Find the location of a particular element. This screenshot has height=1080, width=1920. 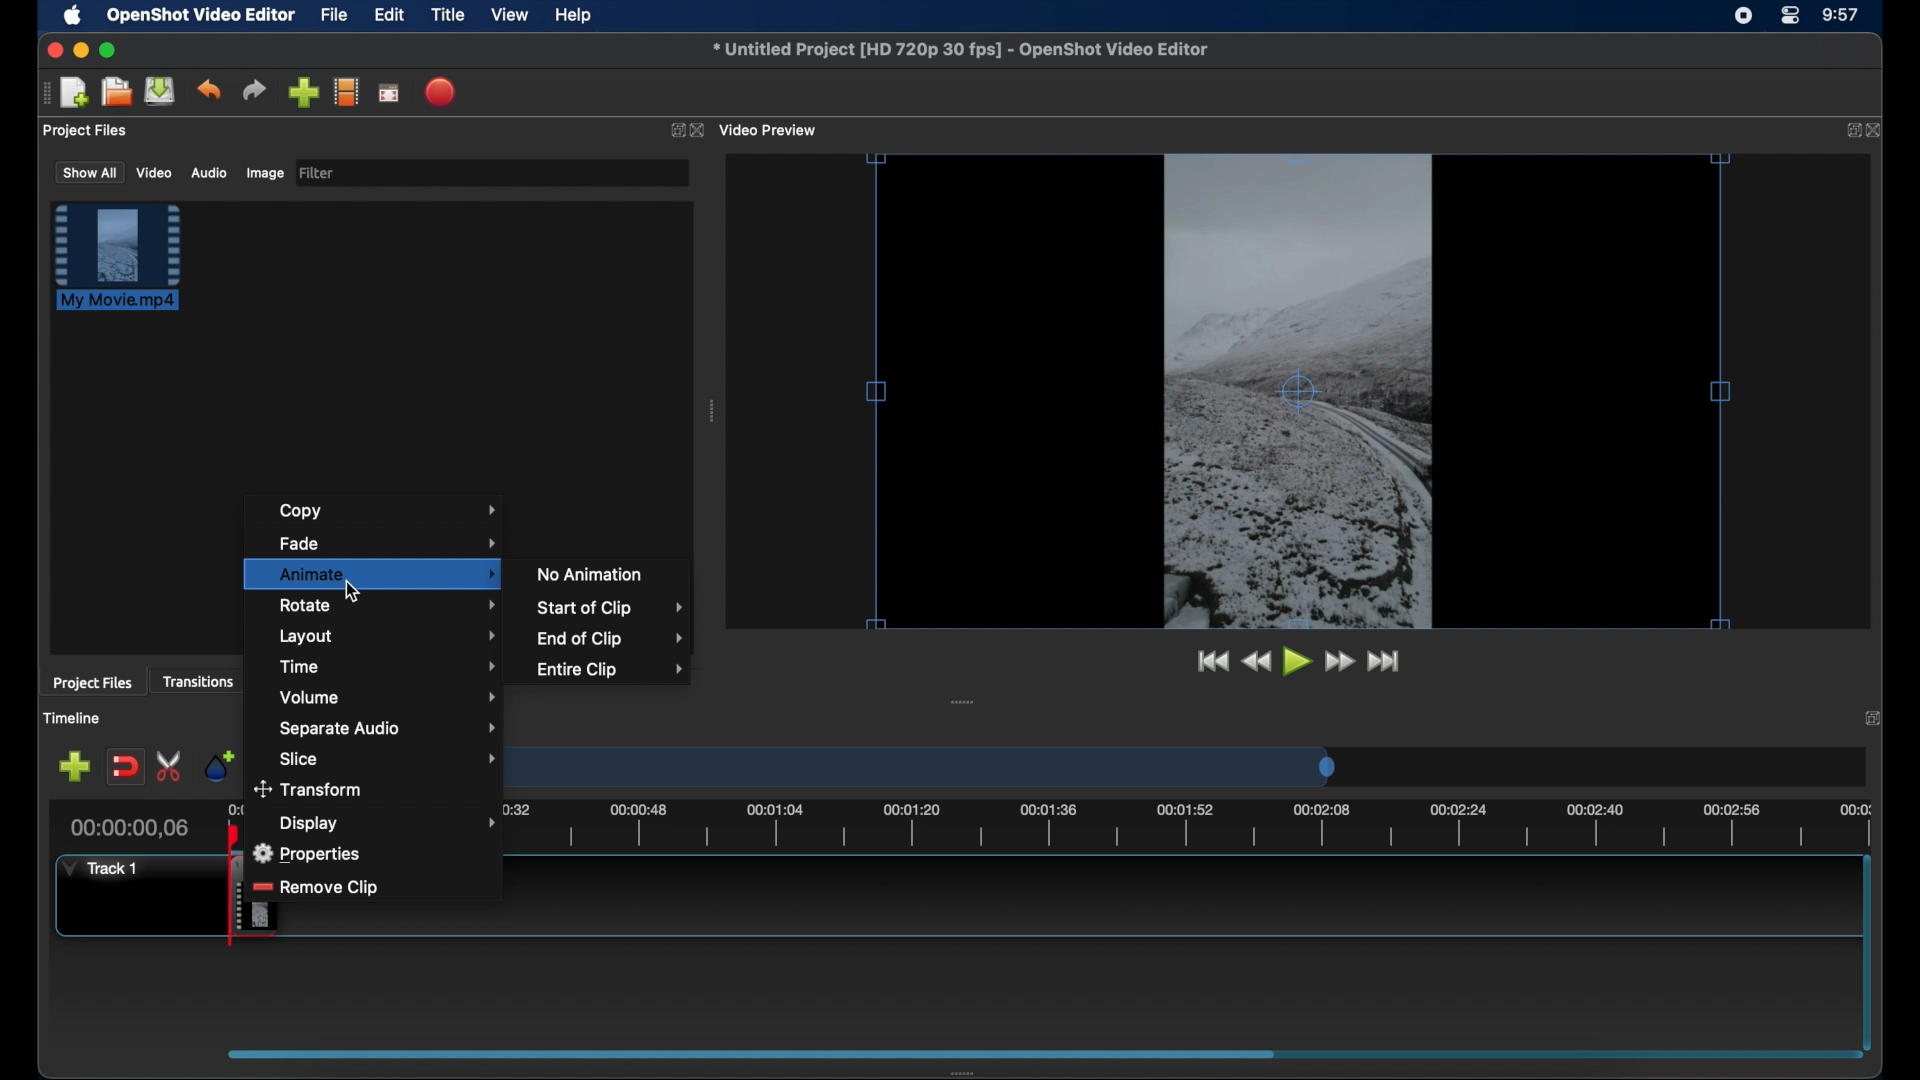

disable snapping is located at coordinates (125, 767).